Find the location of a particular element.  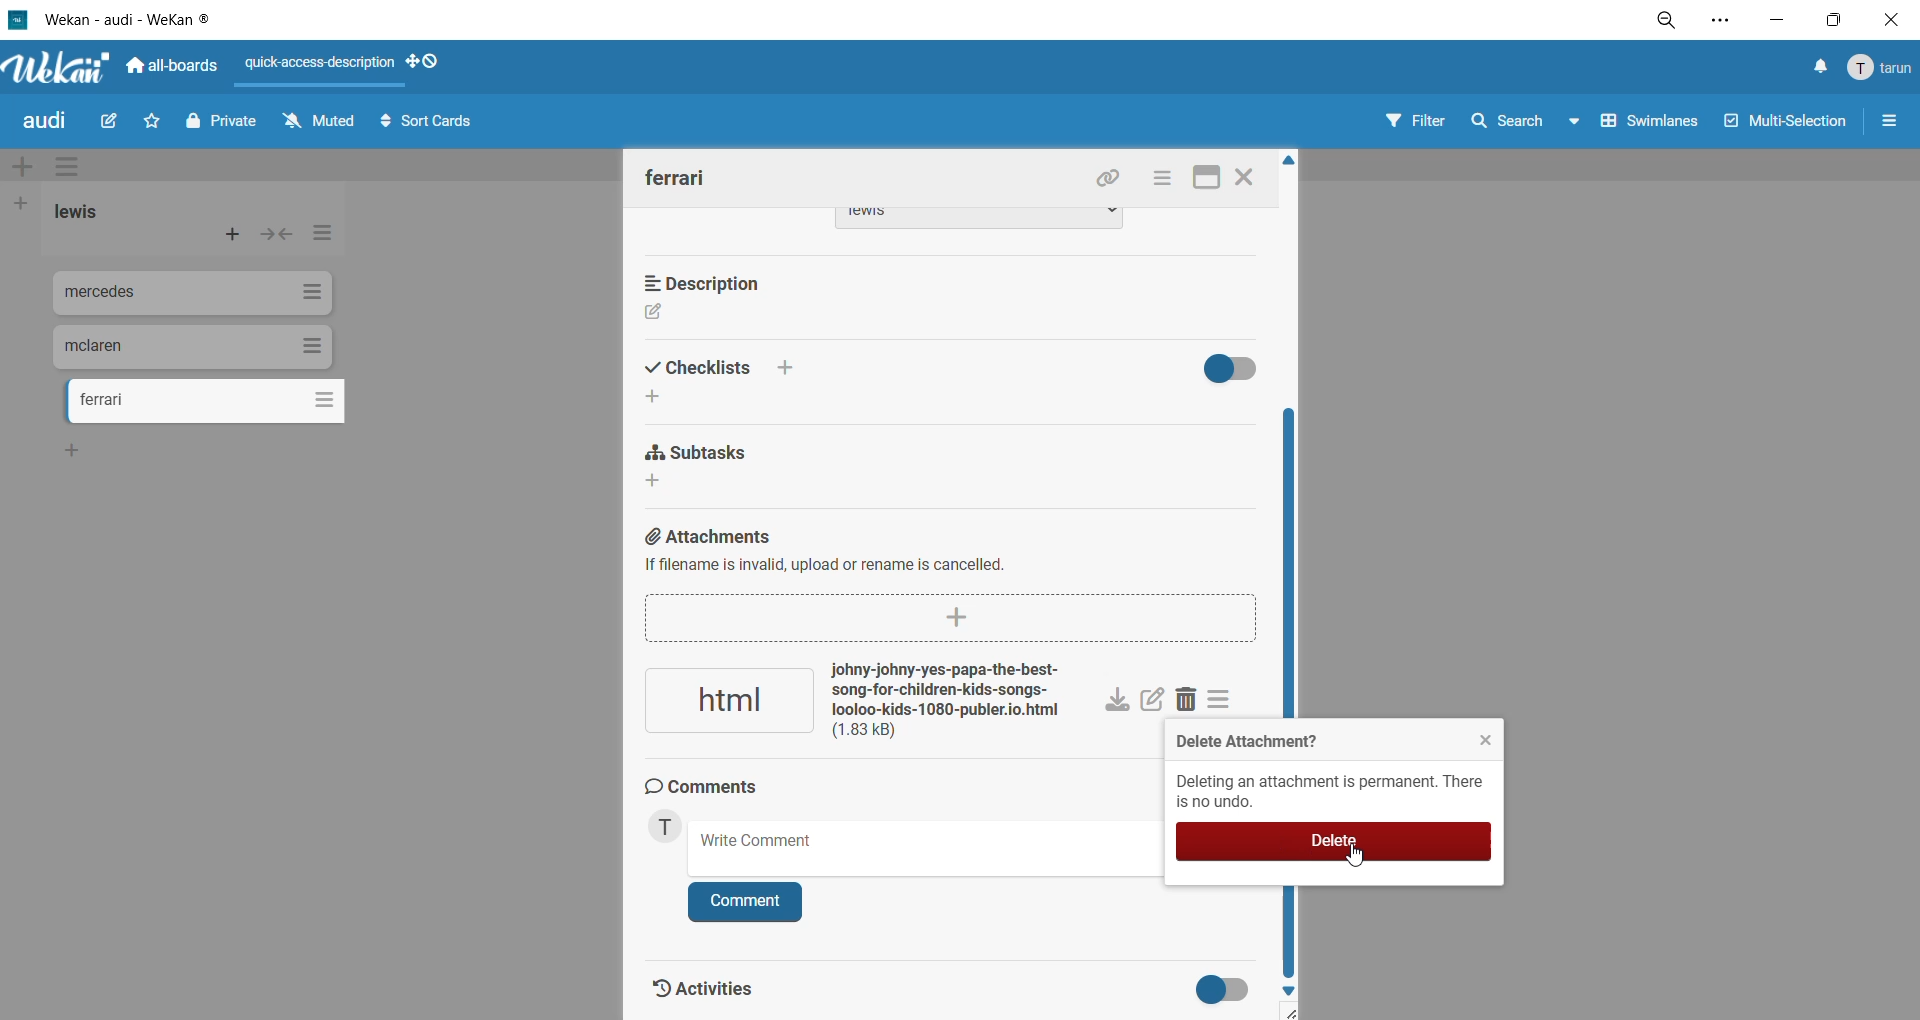

add swimlane is located at coordinates (21, 163).